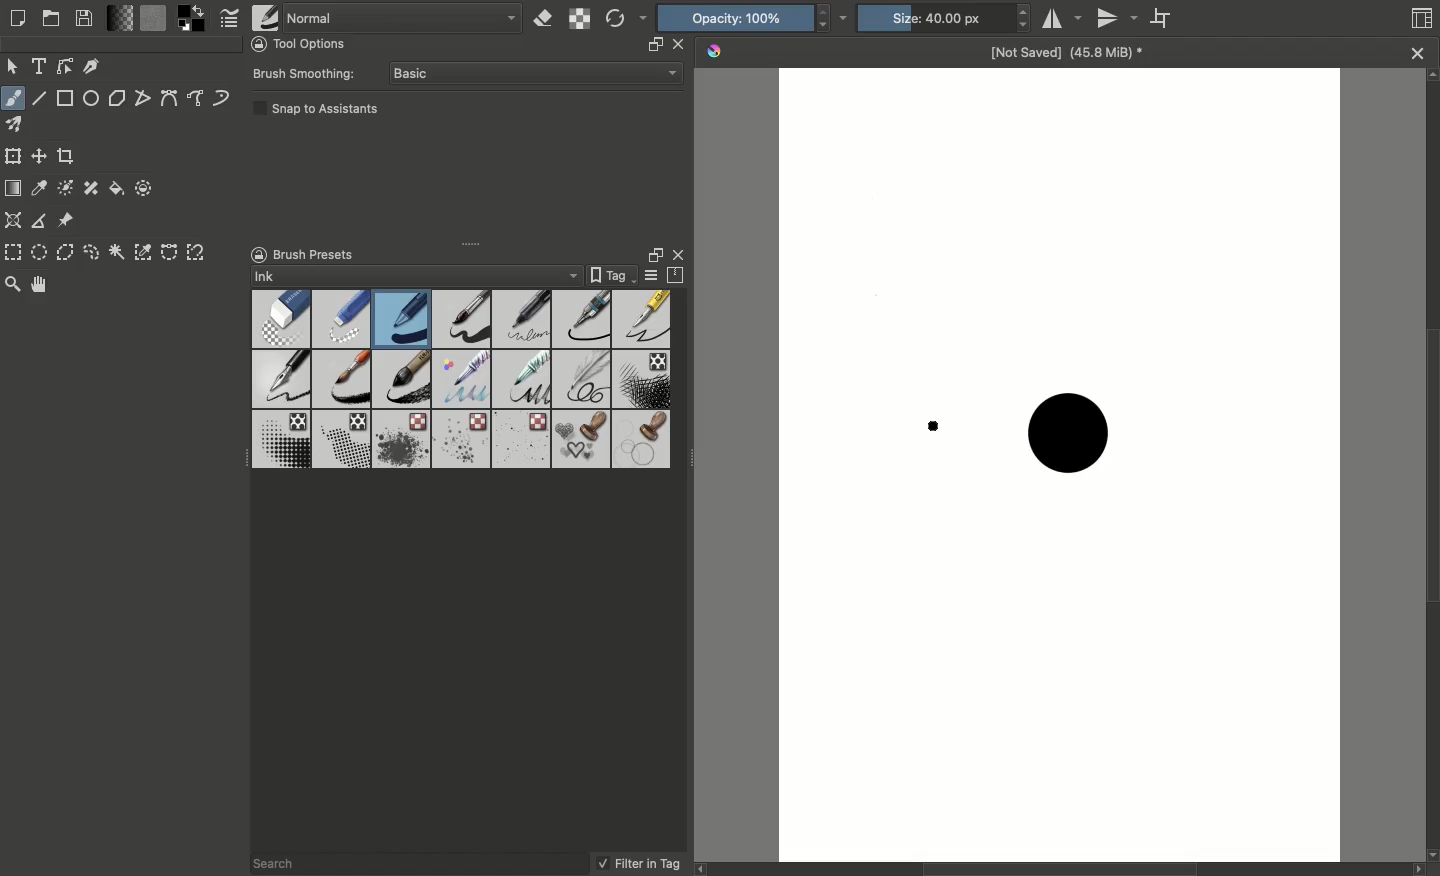 This screenshot has width=1440, height=876. What do you see at coordinates (39, 252) in the screenshot?
I see `Elliptical selection tool` at bounding box center [39, 252].